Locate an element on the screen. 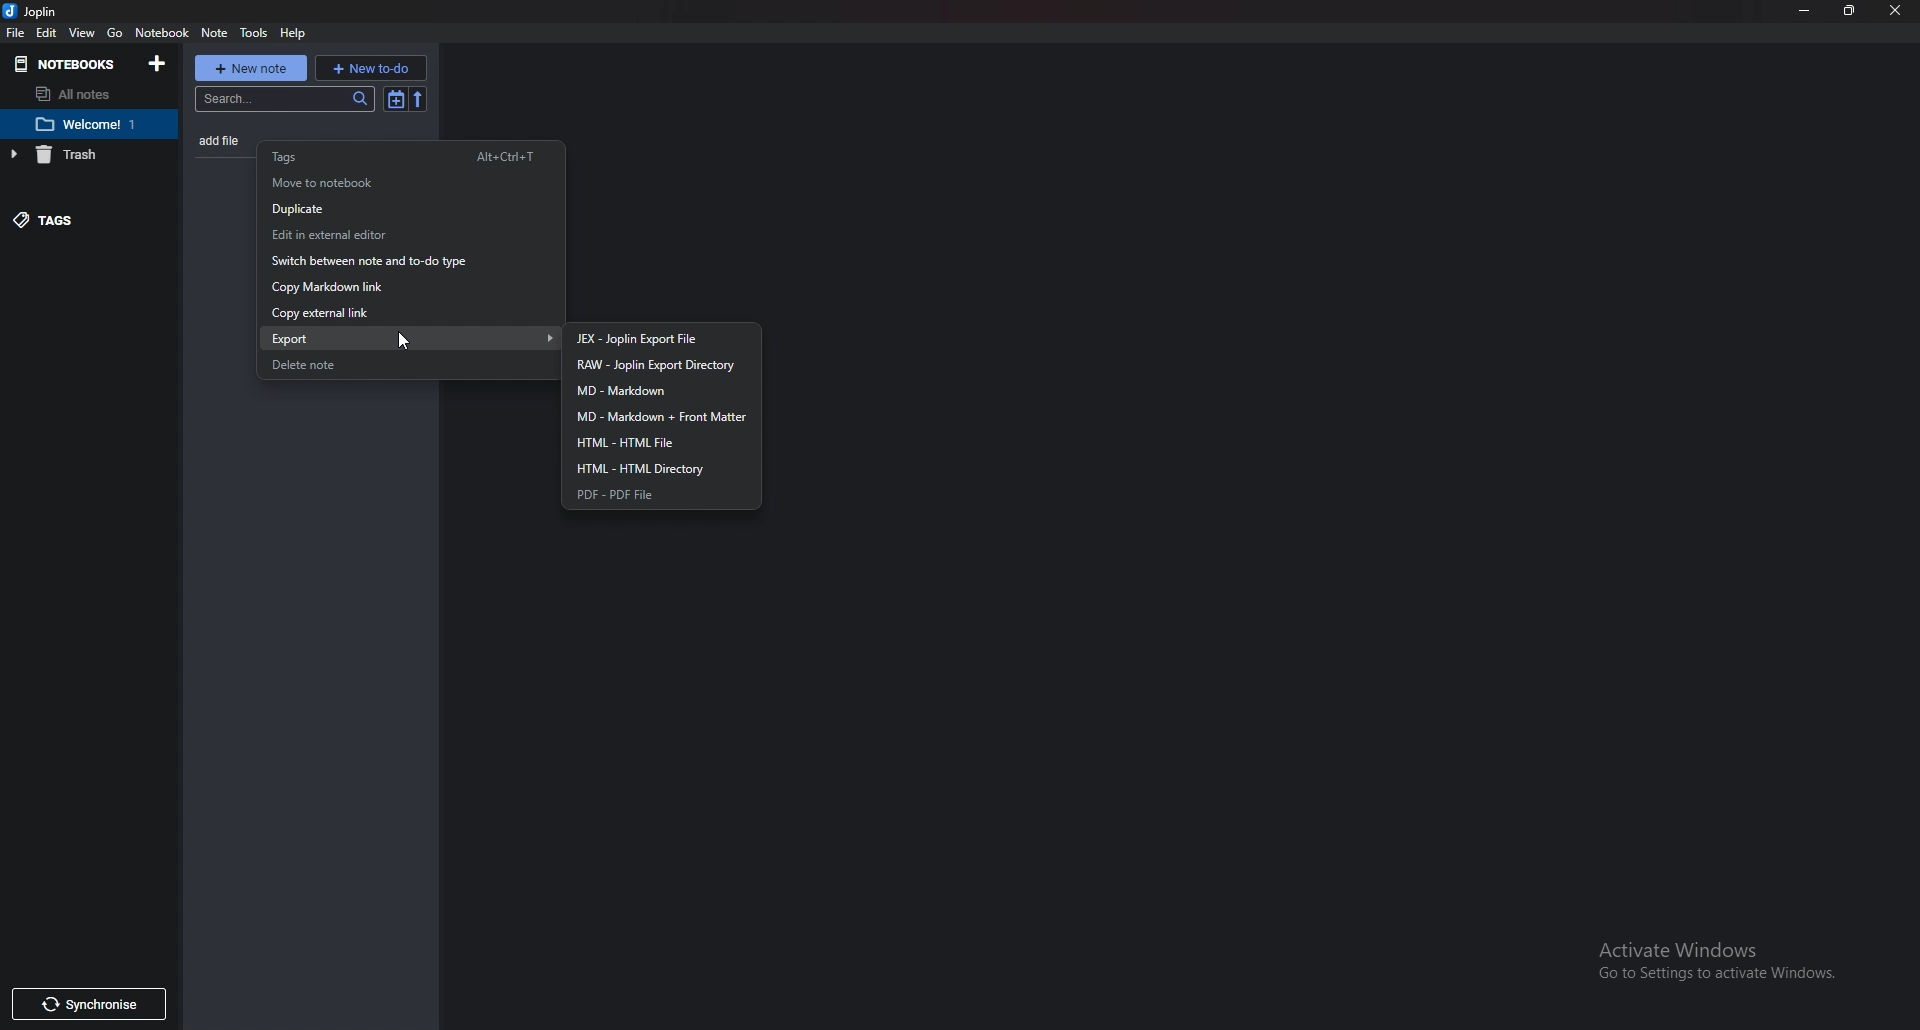 This screenshot has width=1920, height=1030. trash is located at coordinates (78, 155).